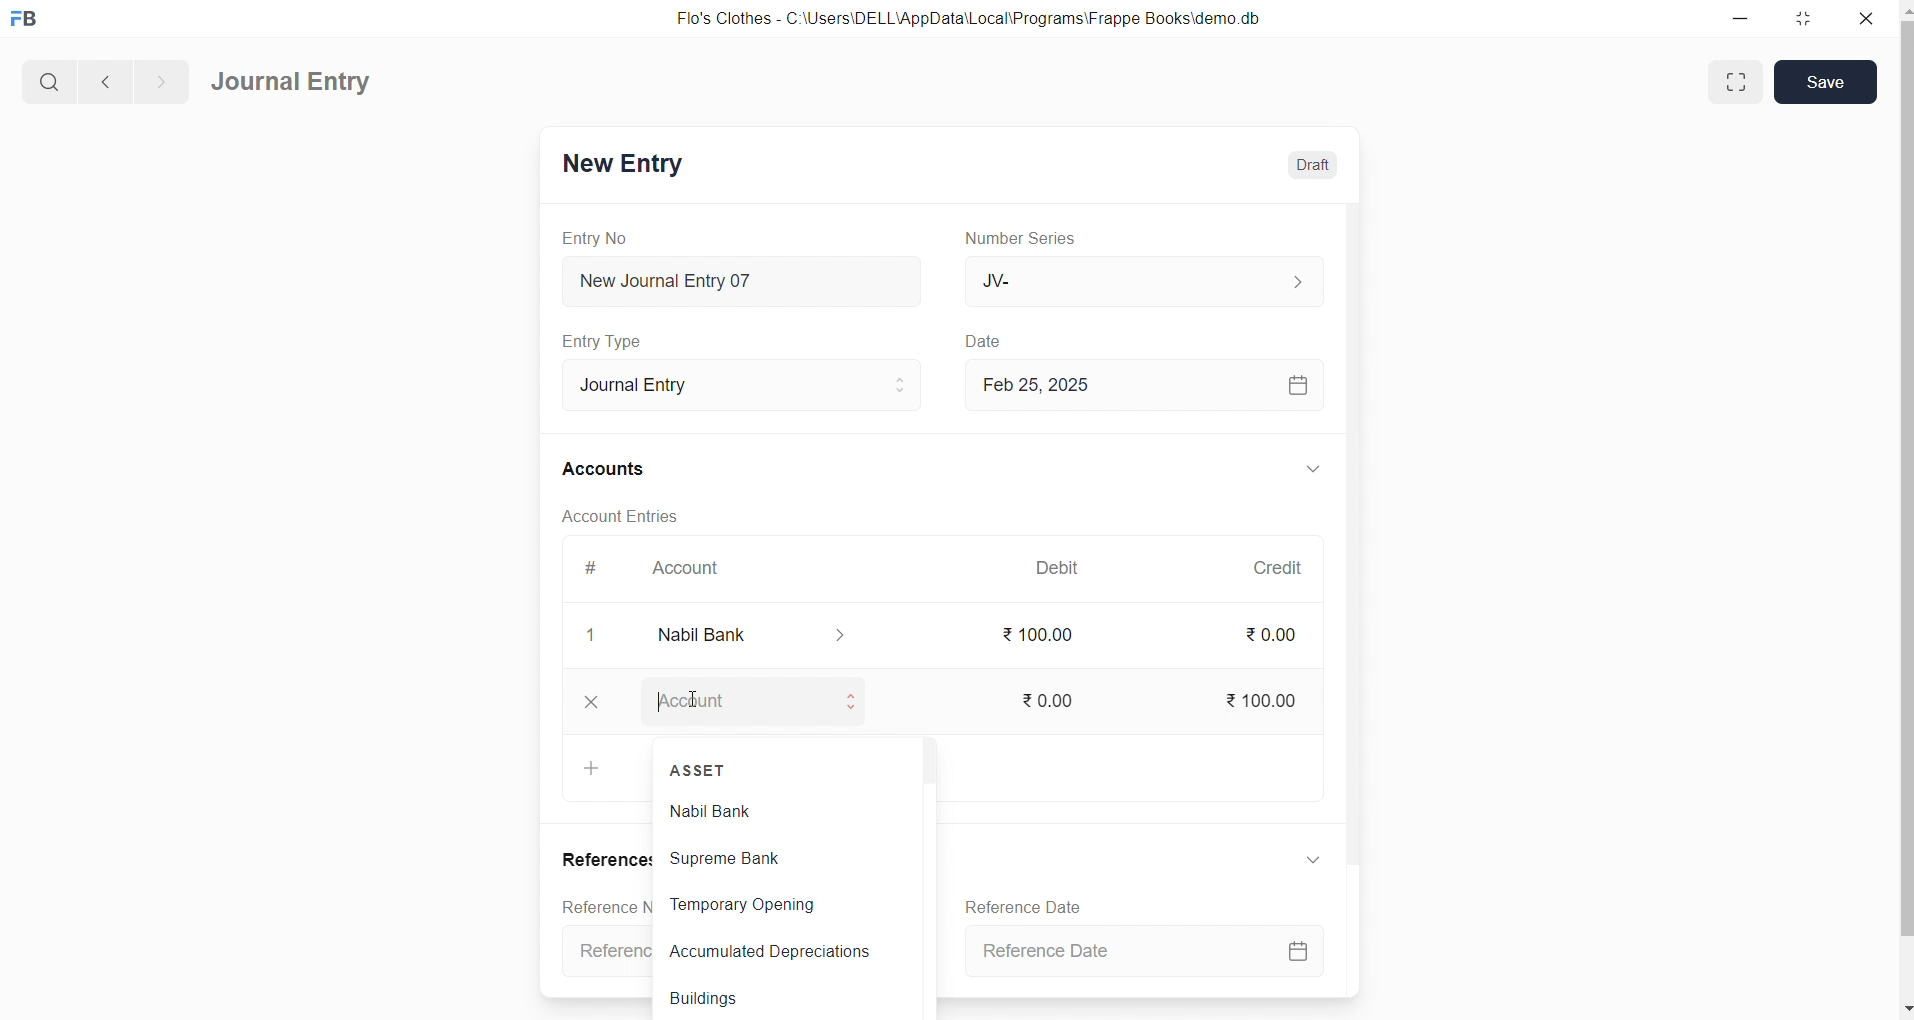  I want to click on New Entry, so click(632, 163).